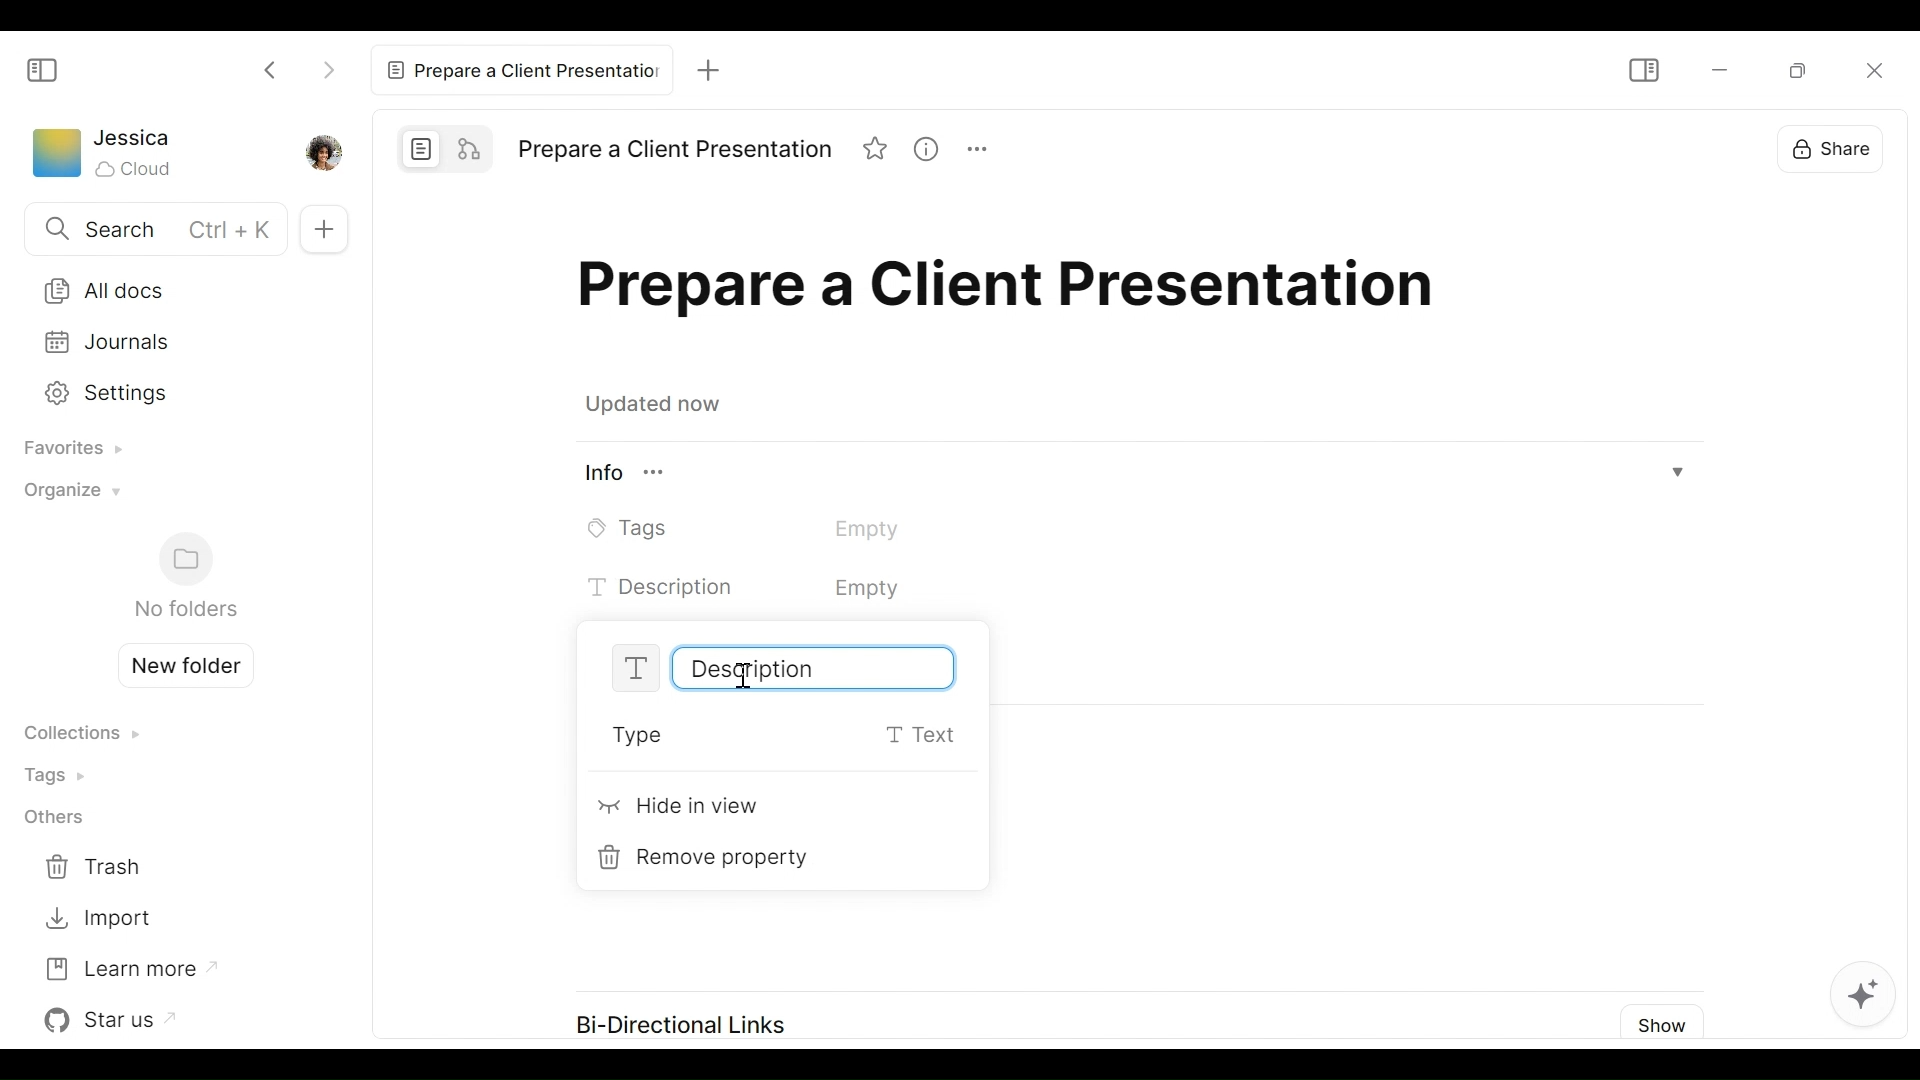 This screenshot has width=1920, height=1080. Describe the element at coordinates (81, 735) in the screenshot. I see `Collections` at that location.